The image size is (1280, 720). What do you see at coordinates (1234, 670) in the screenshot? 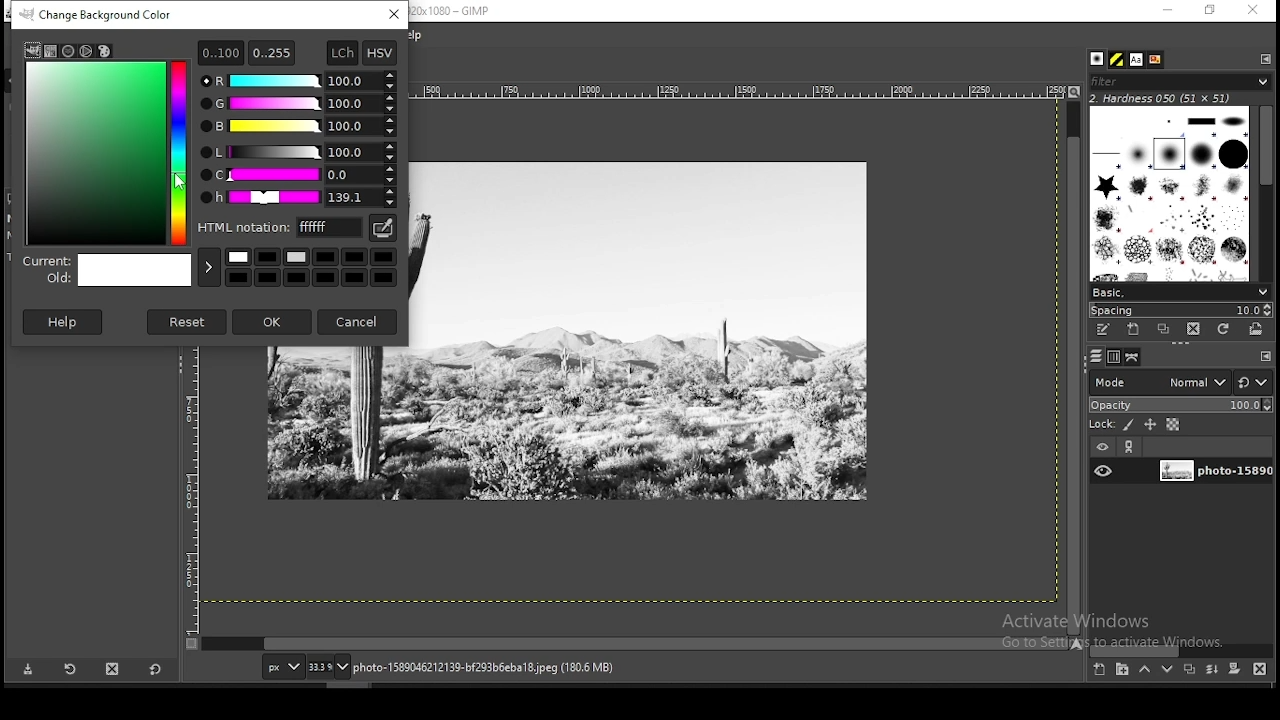
I see `mask layer` at bounding box center [1234, 670].